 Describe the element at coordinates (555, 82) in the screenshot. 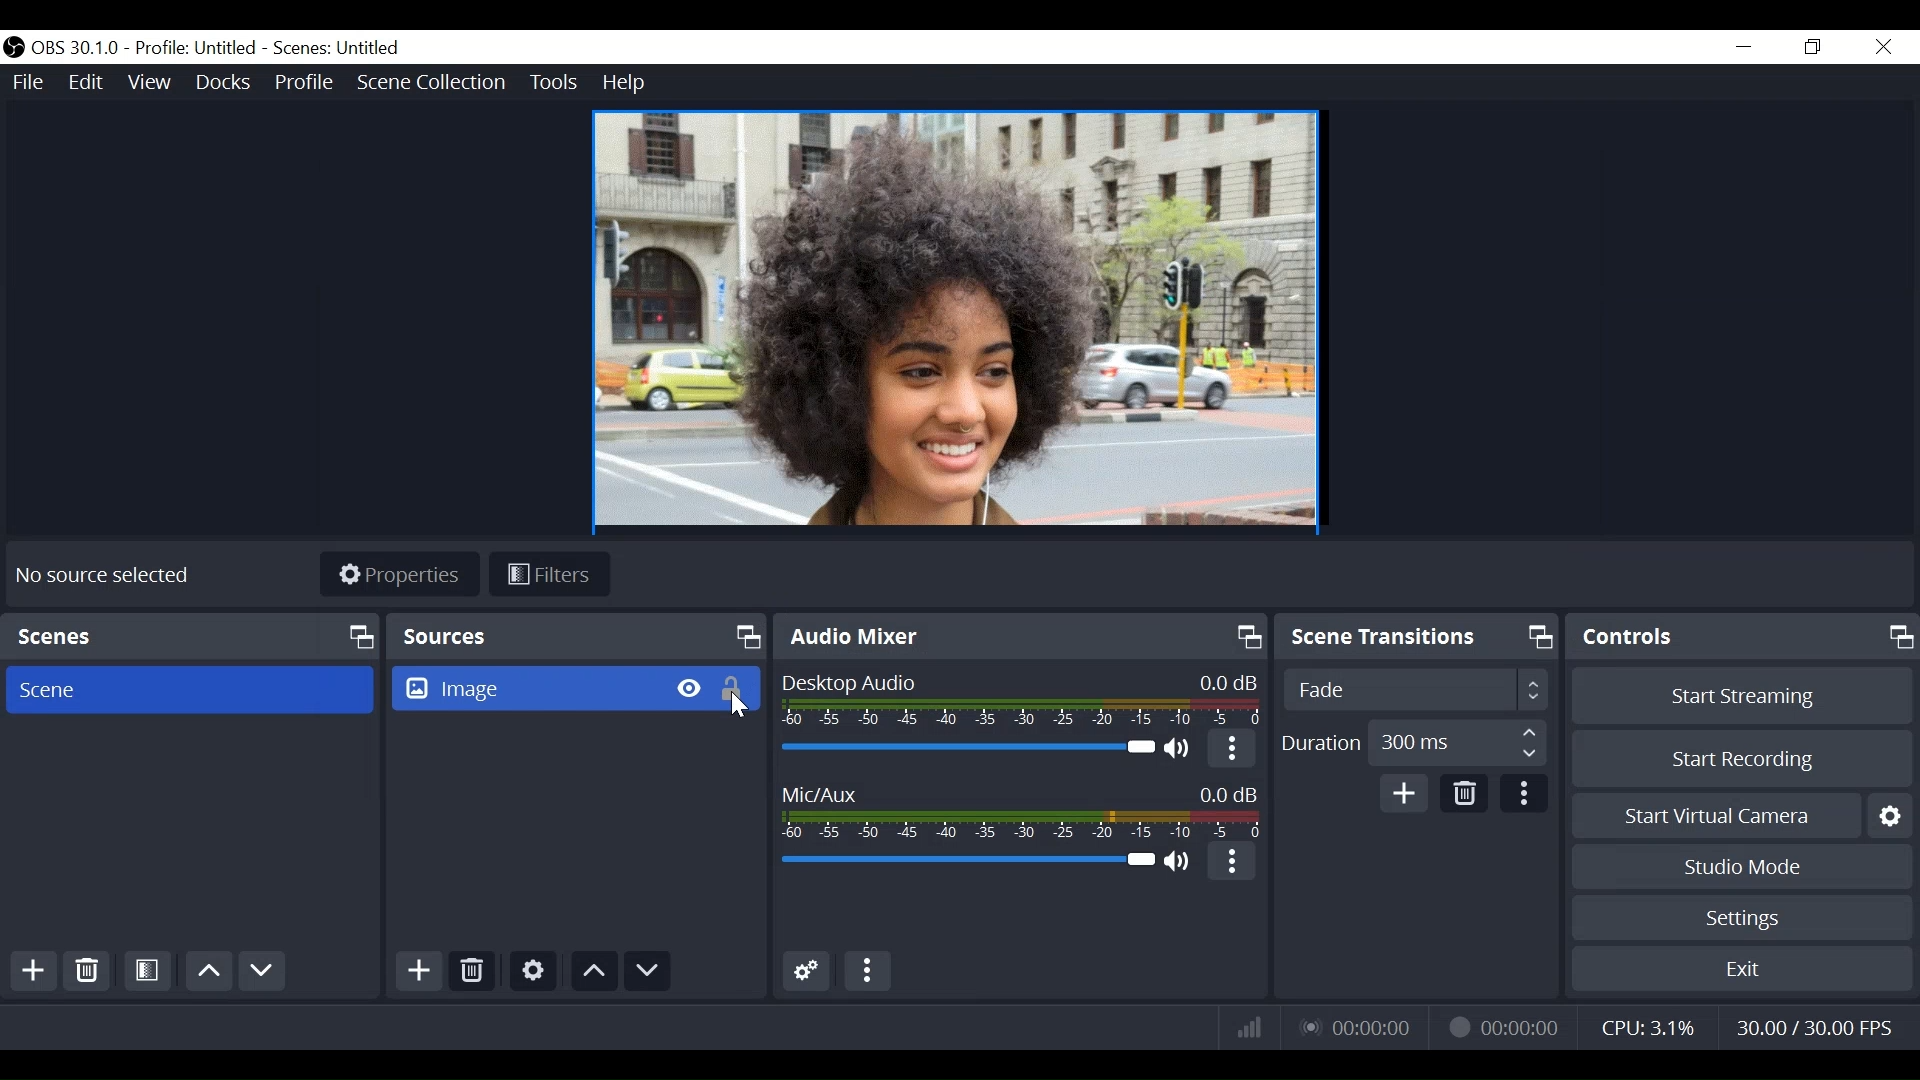

I see `Tools` at that location.